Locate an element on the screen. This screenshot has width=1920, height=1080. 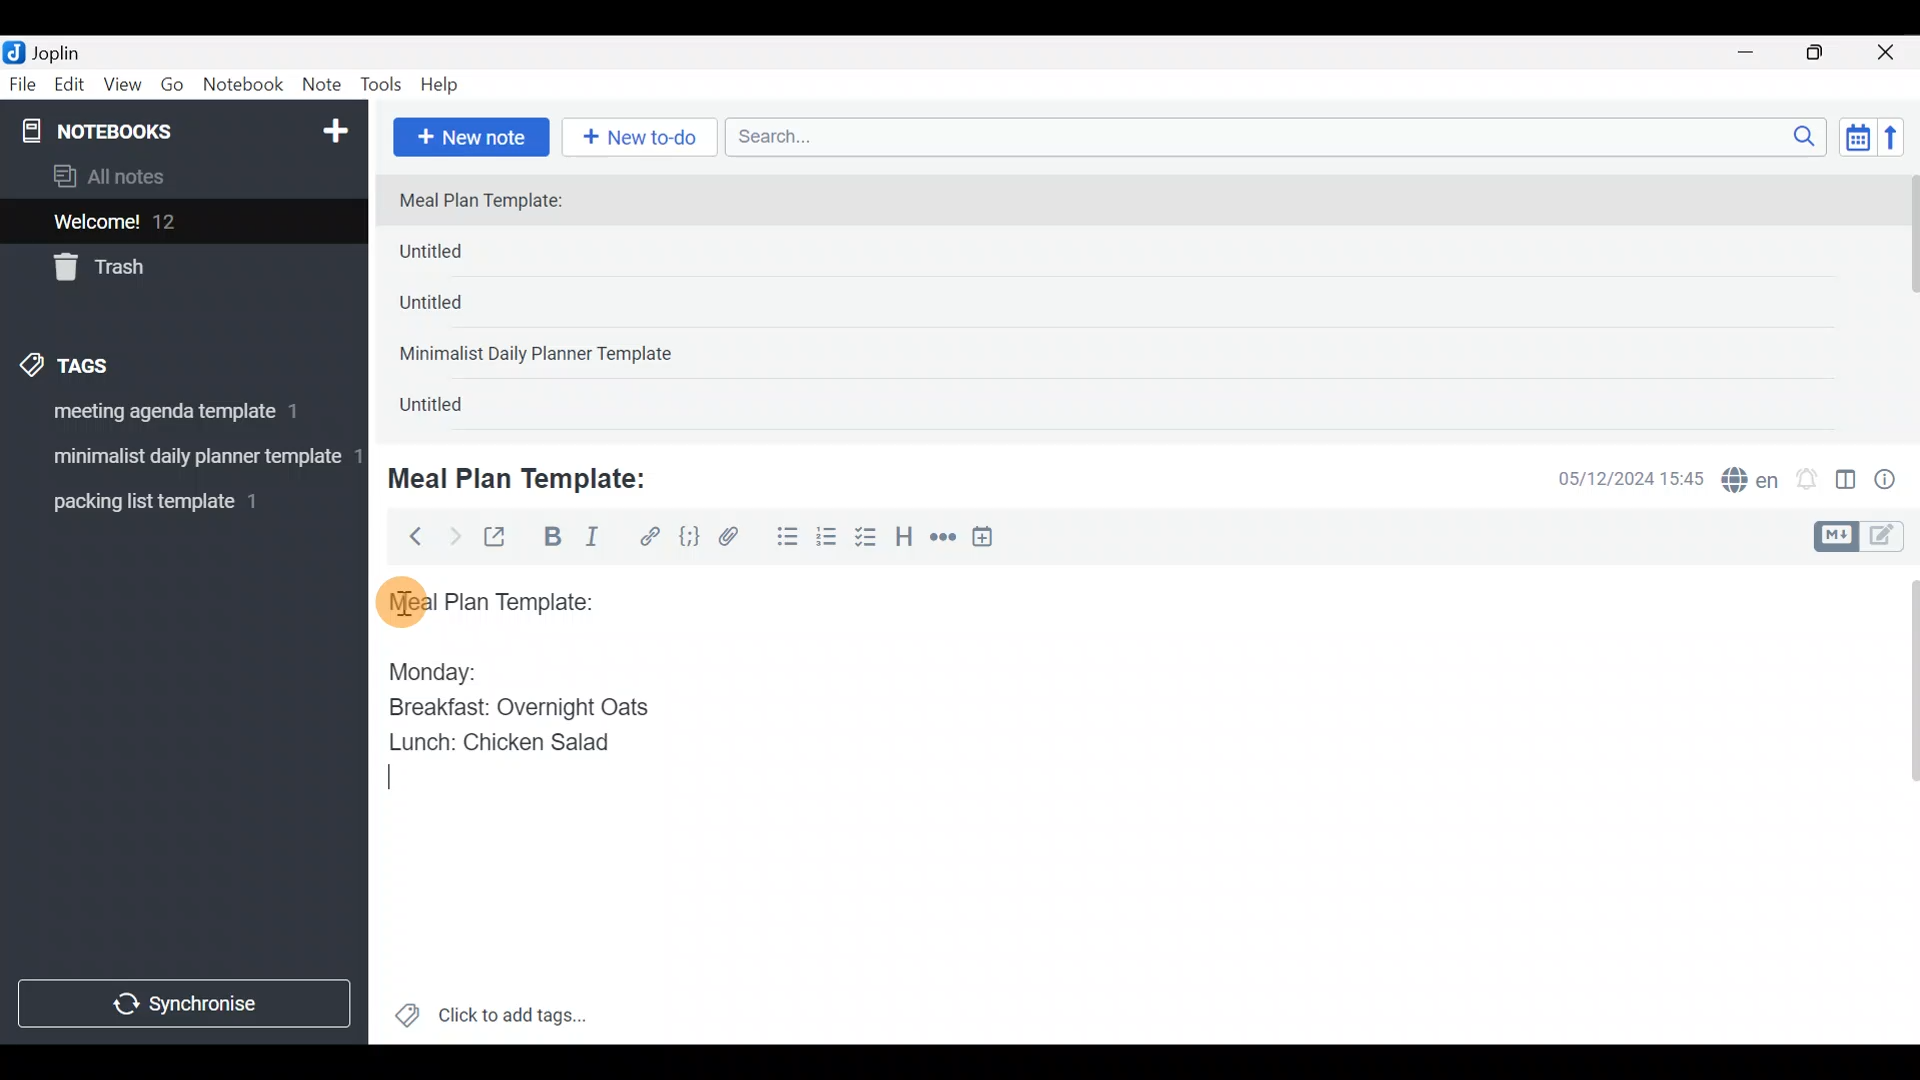
Tag 1 is located at coordinates (178, 417).